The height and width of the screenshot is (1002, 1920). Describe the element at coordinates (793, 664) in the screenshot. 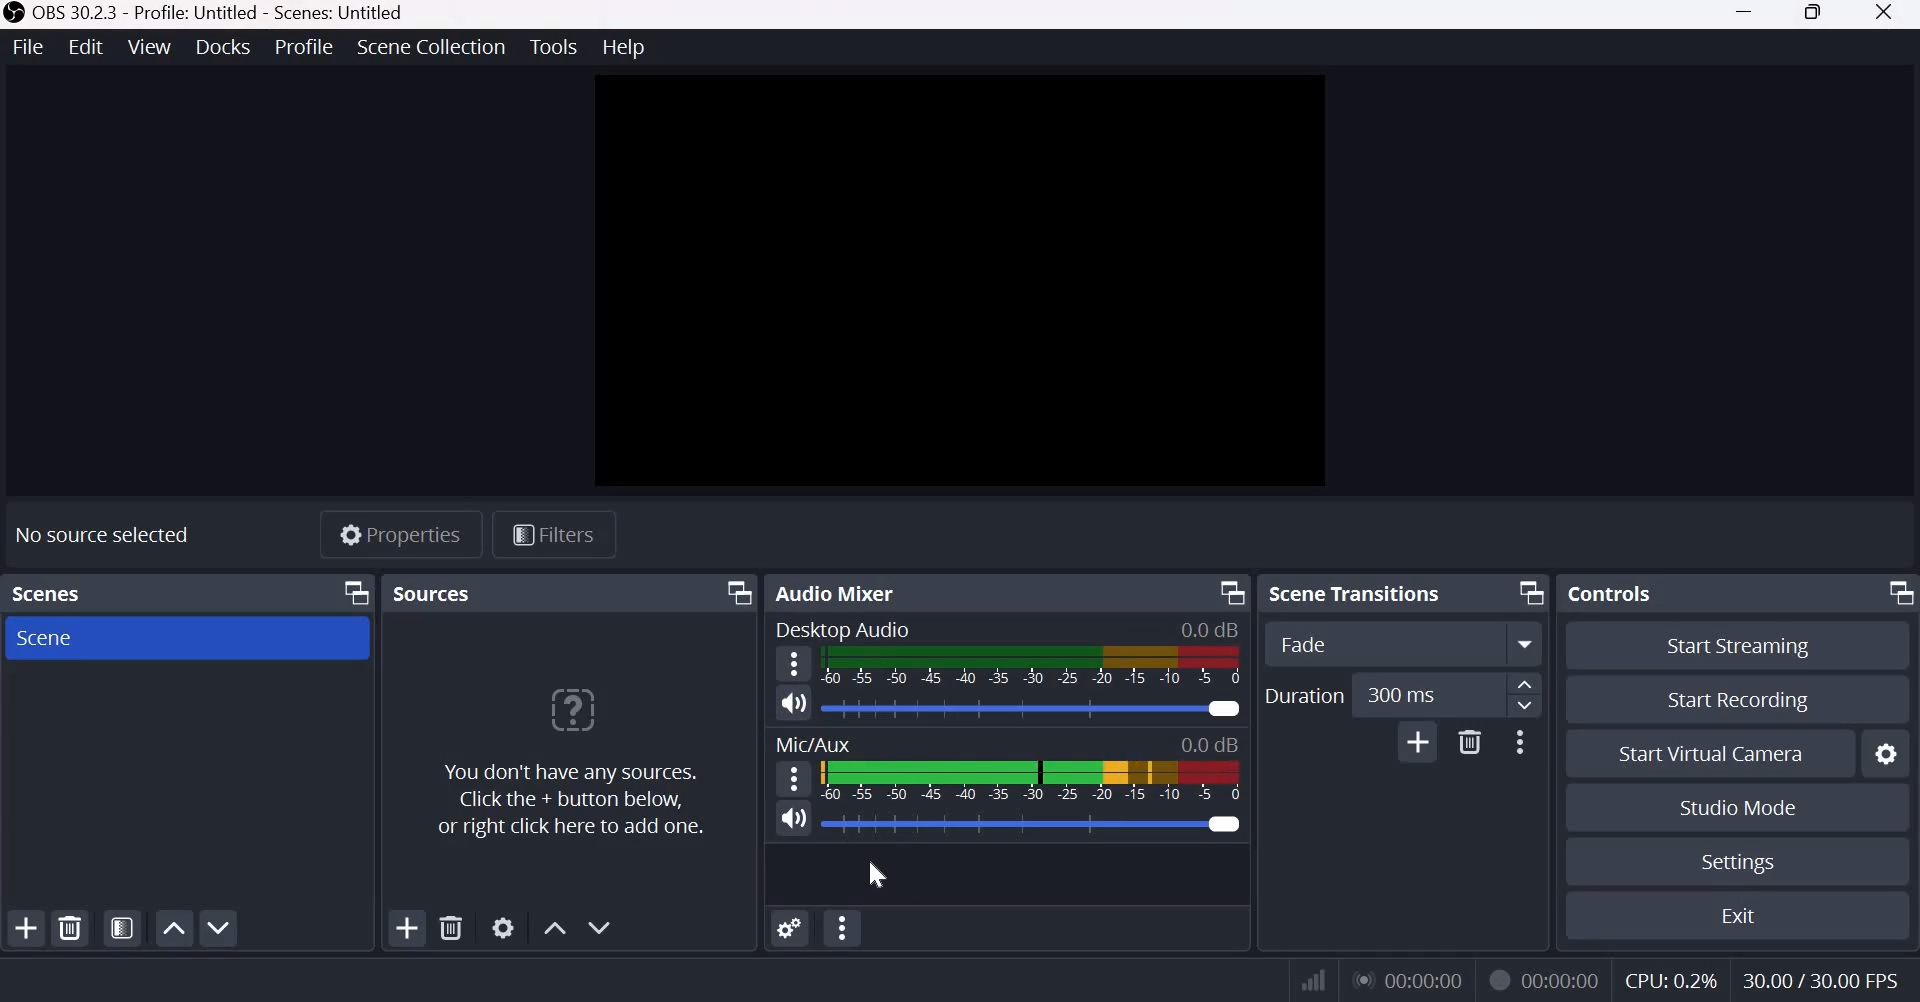

I see `hamburger menu` at that location.